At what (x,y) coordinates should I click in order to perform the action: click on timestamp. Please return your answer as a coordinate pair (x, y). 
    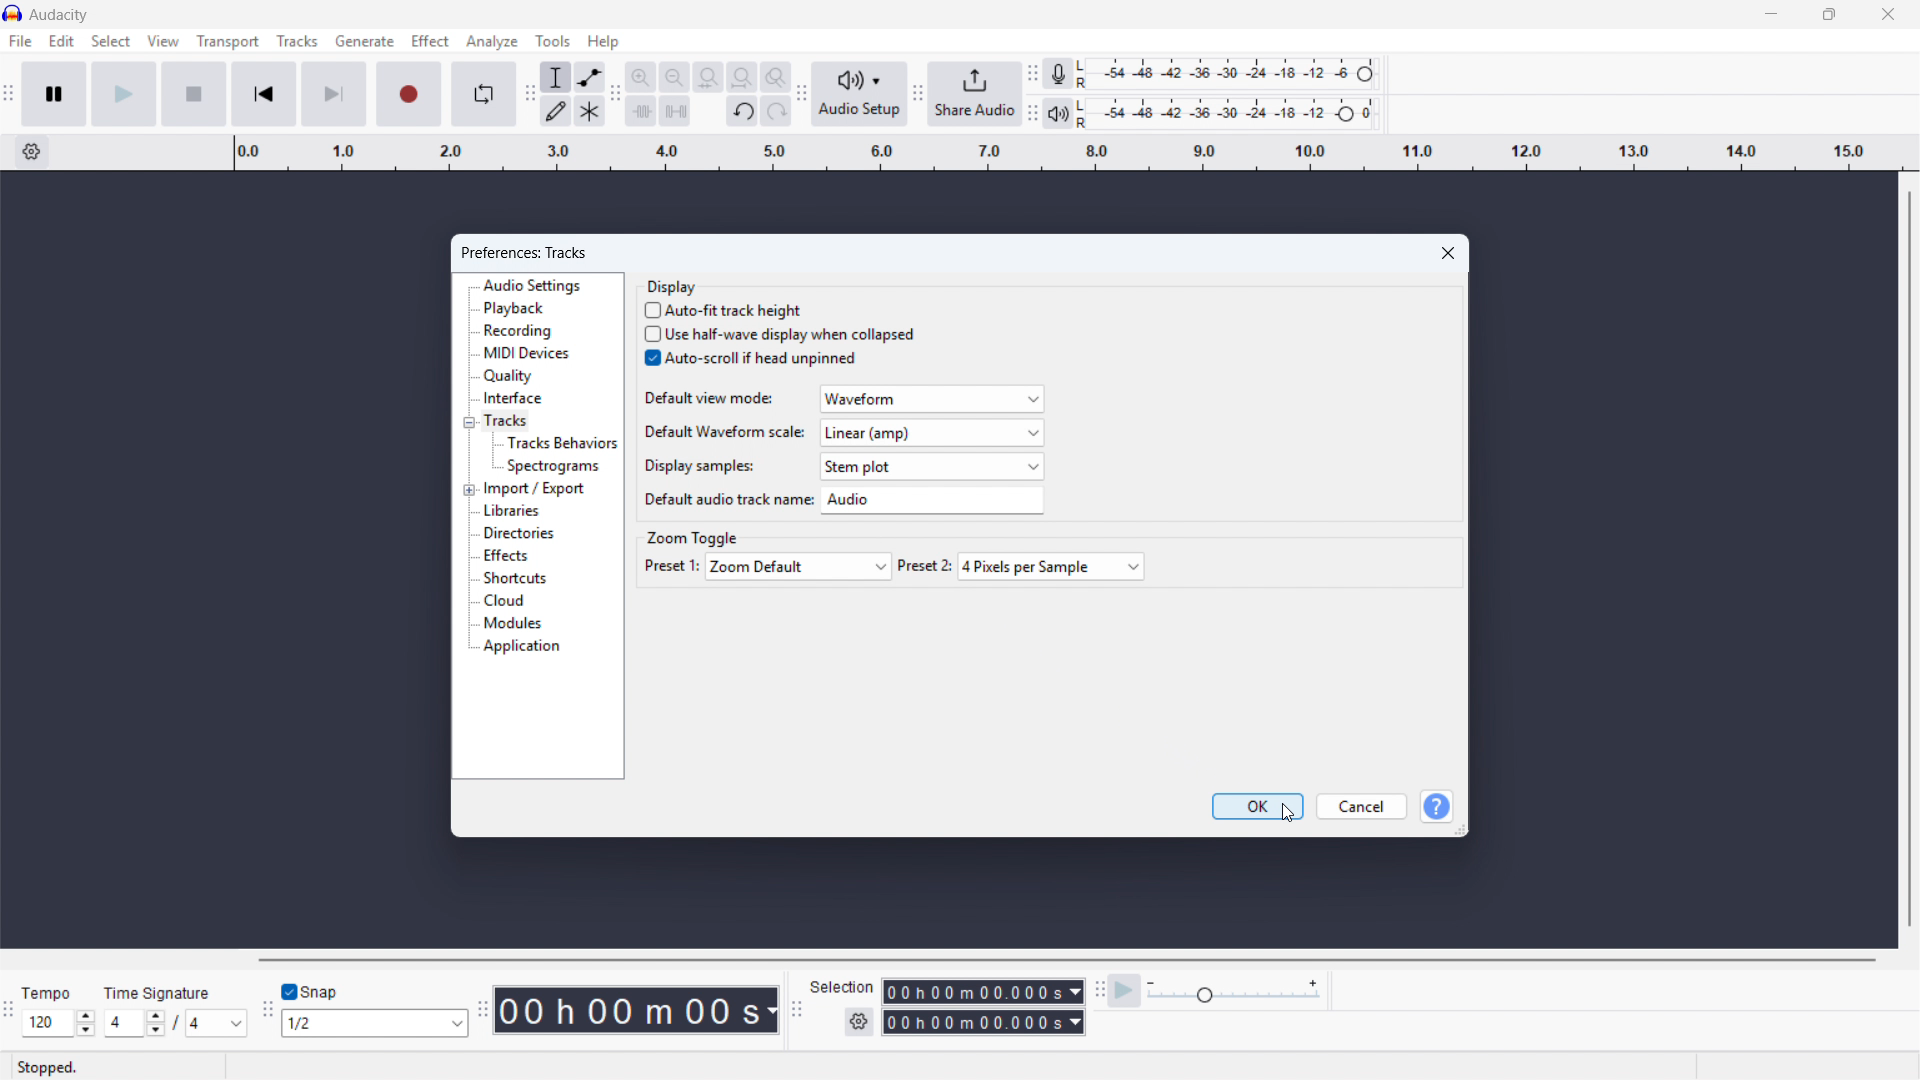
    Looking at the image, I should click on (637, 1009).